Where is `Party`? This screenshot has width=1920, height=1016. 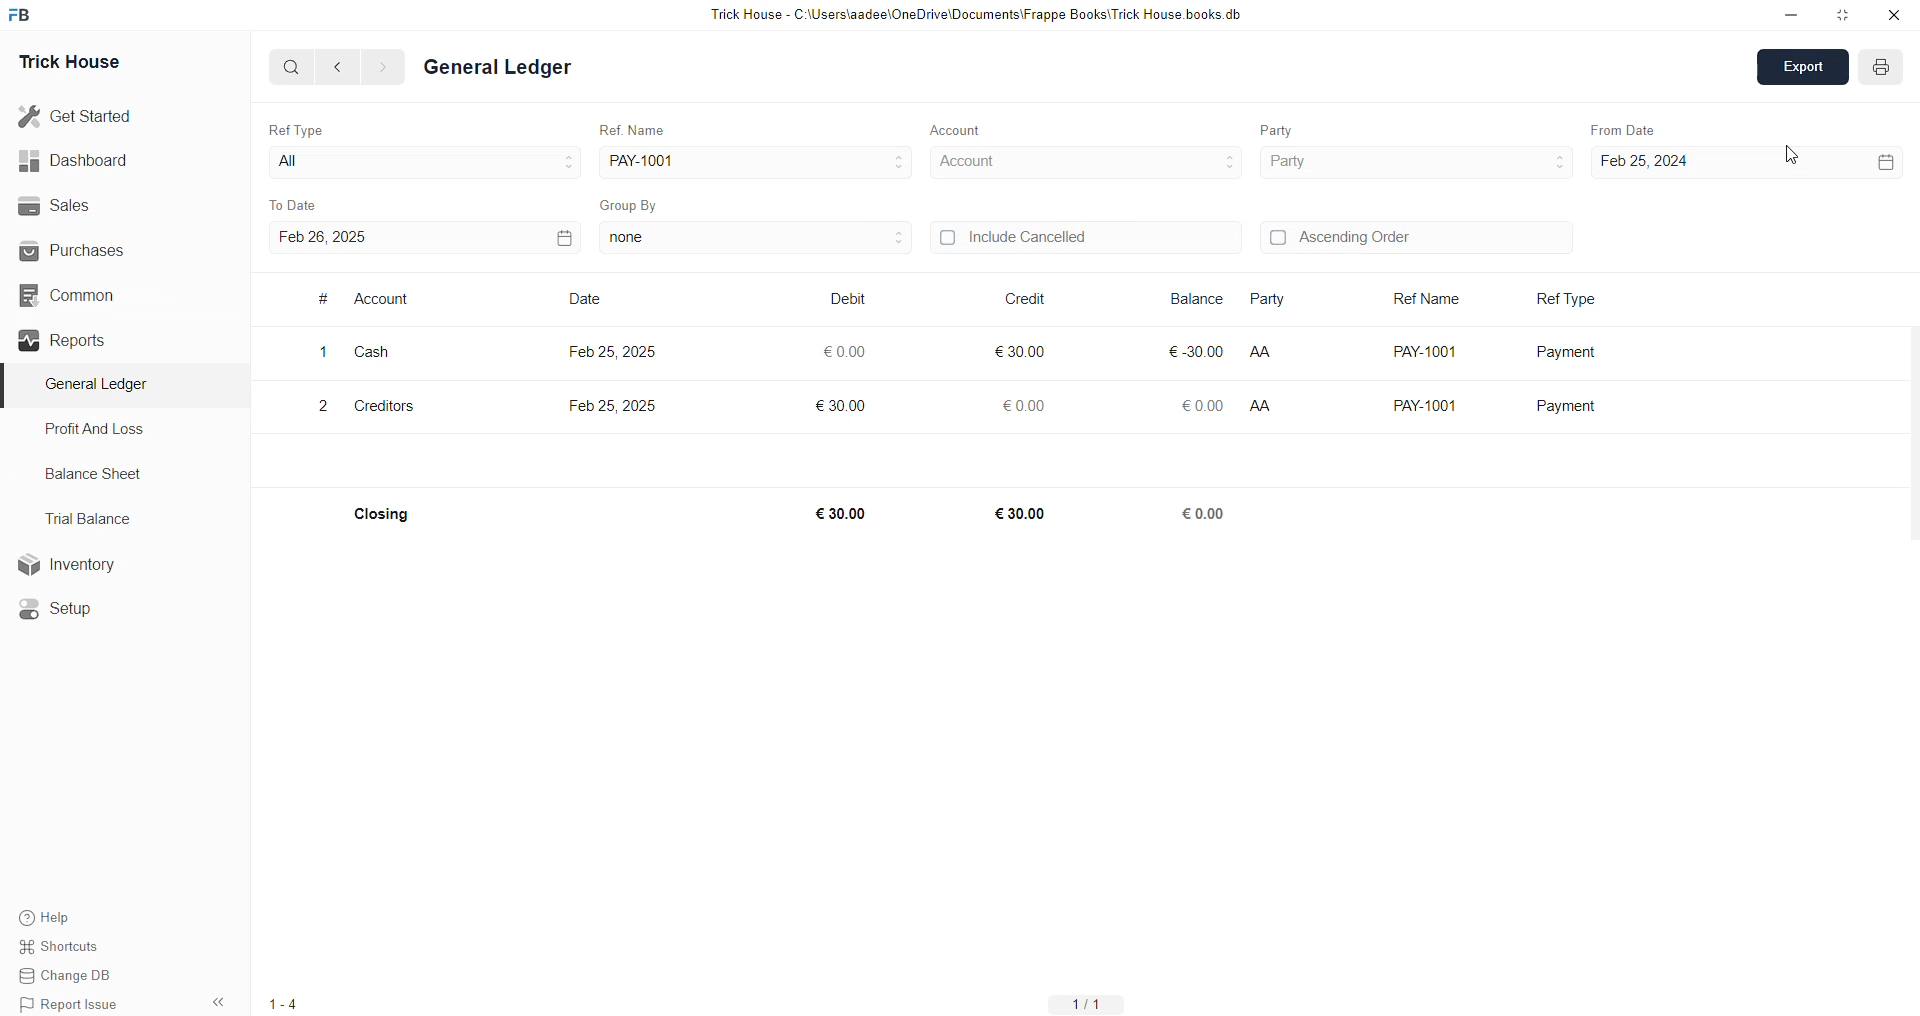 Party is located at coordinates (1265, 129).